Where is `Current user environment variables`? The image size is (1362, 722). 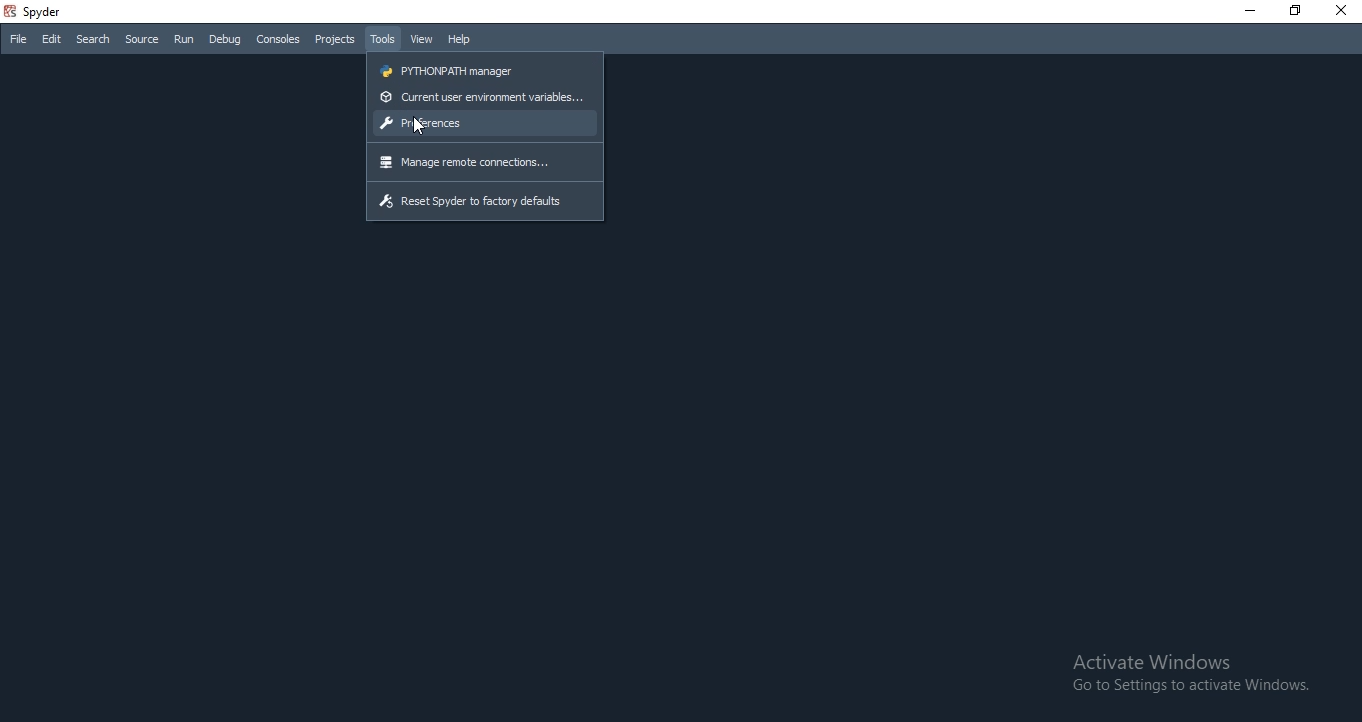
Current user environment variables is located at coordinates (482, 99).